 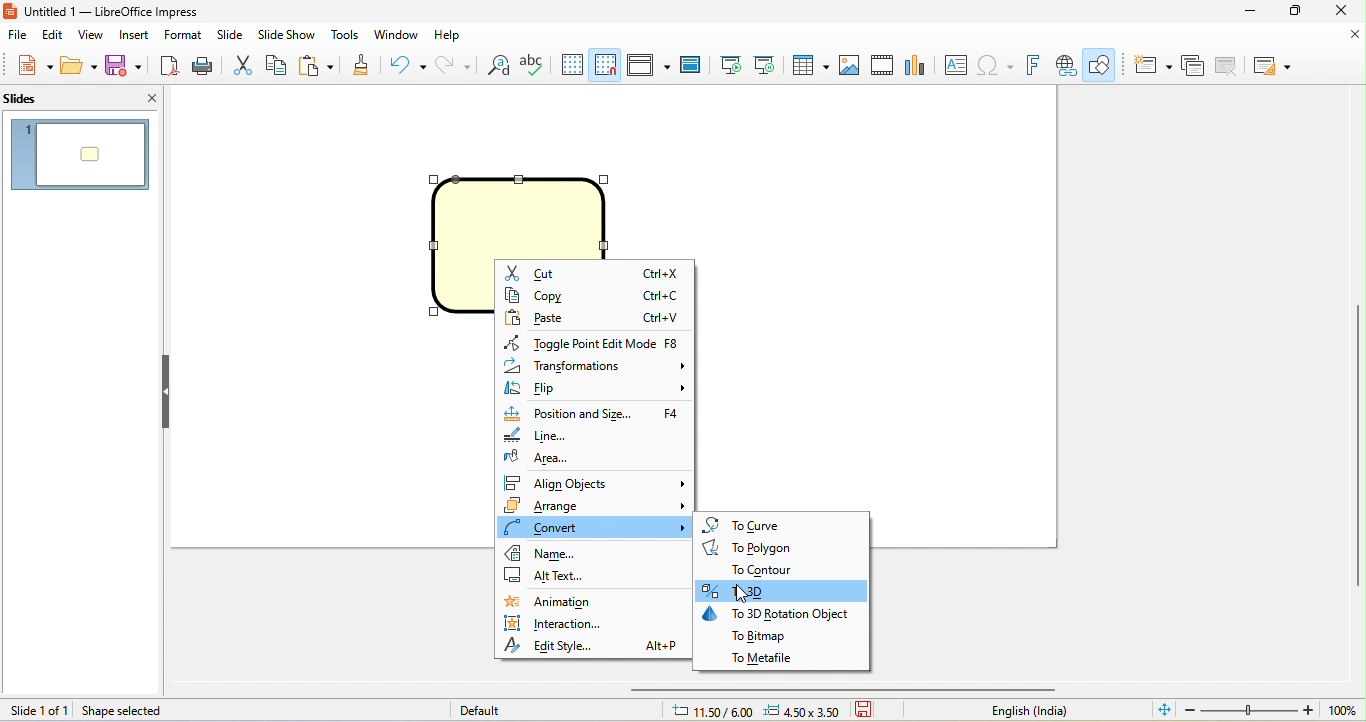 I want to click on window, so click(x=396, y=36).